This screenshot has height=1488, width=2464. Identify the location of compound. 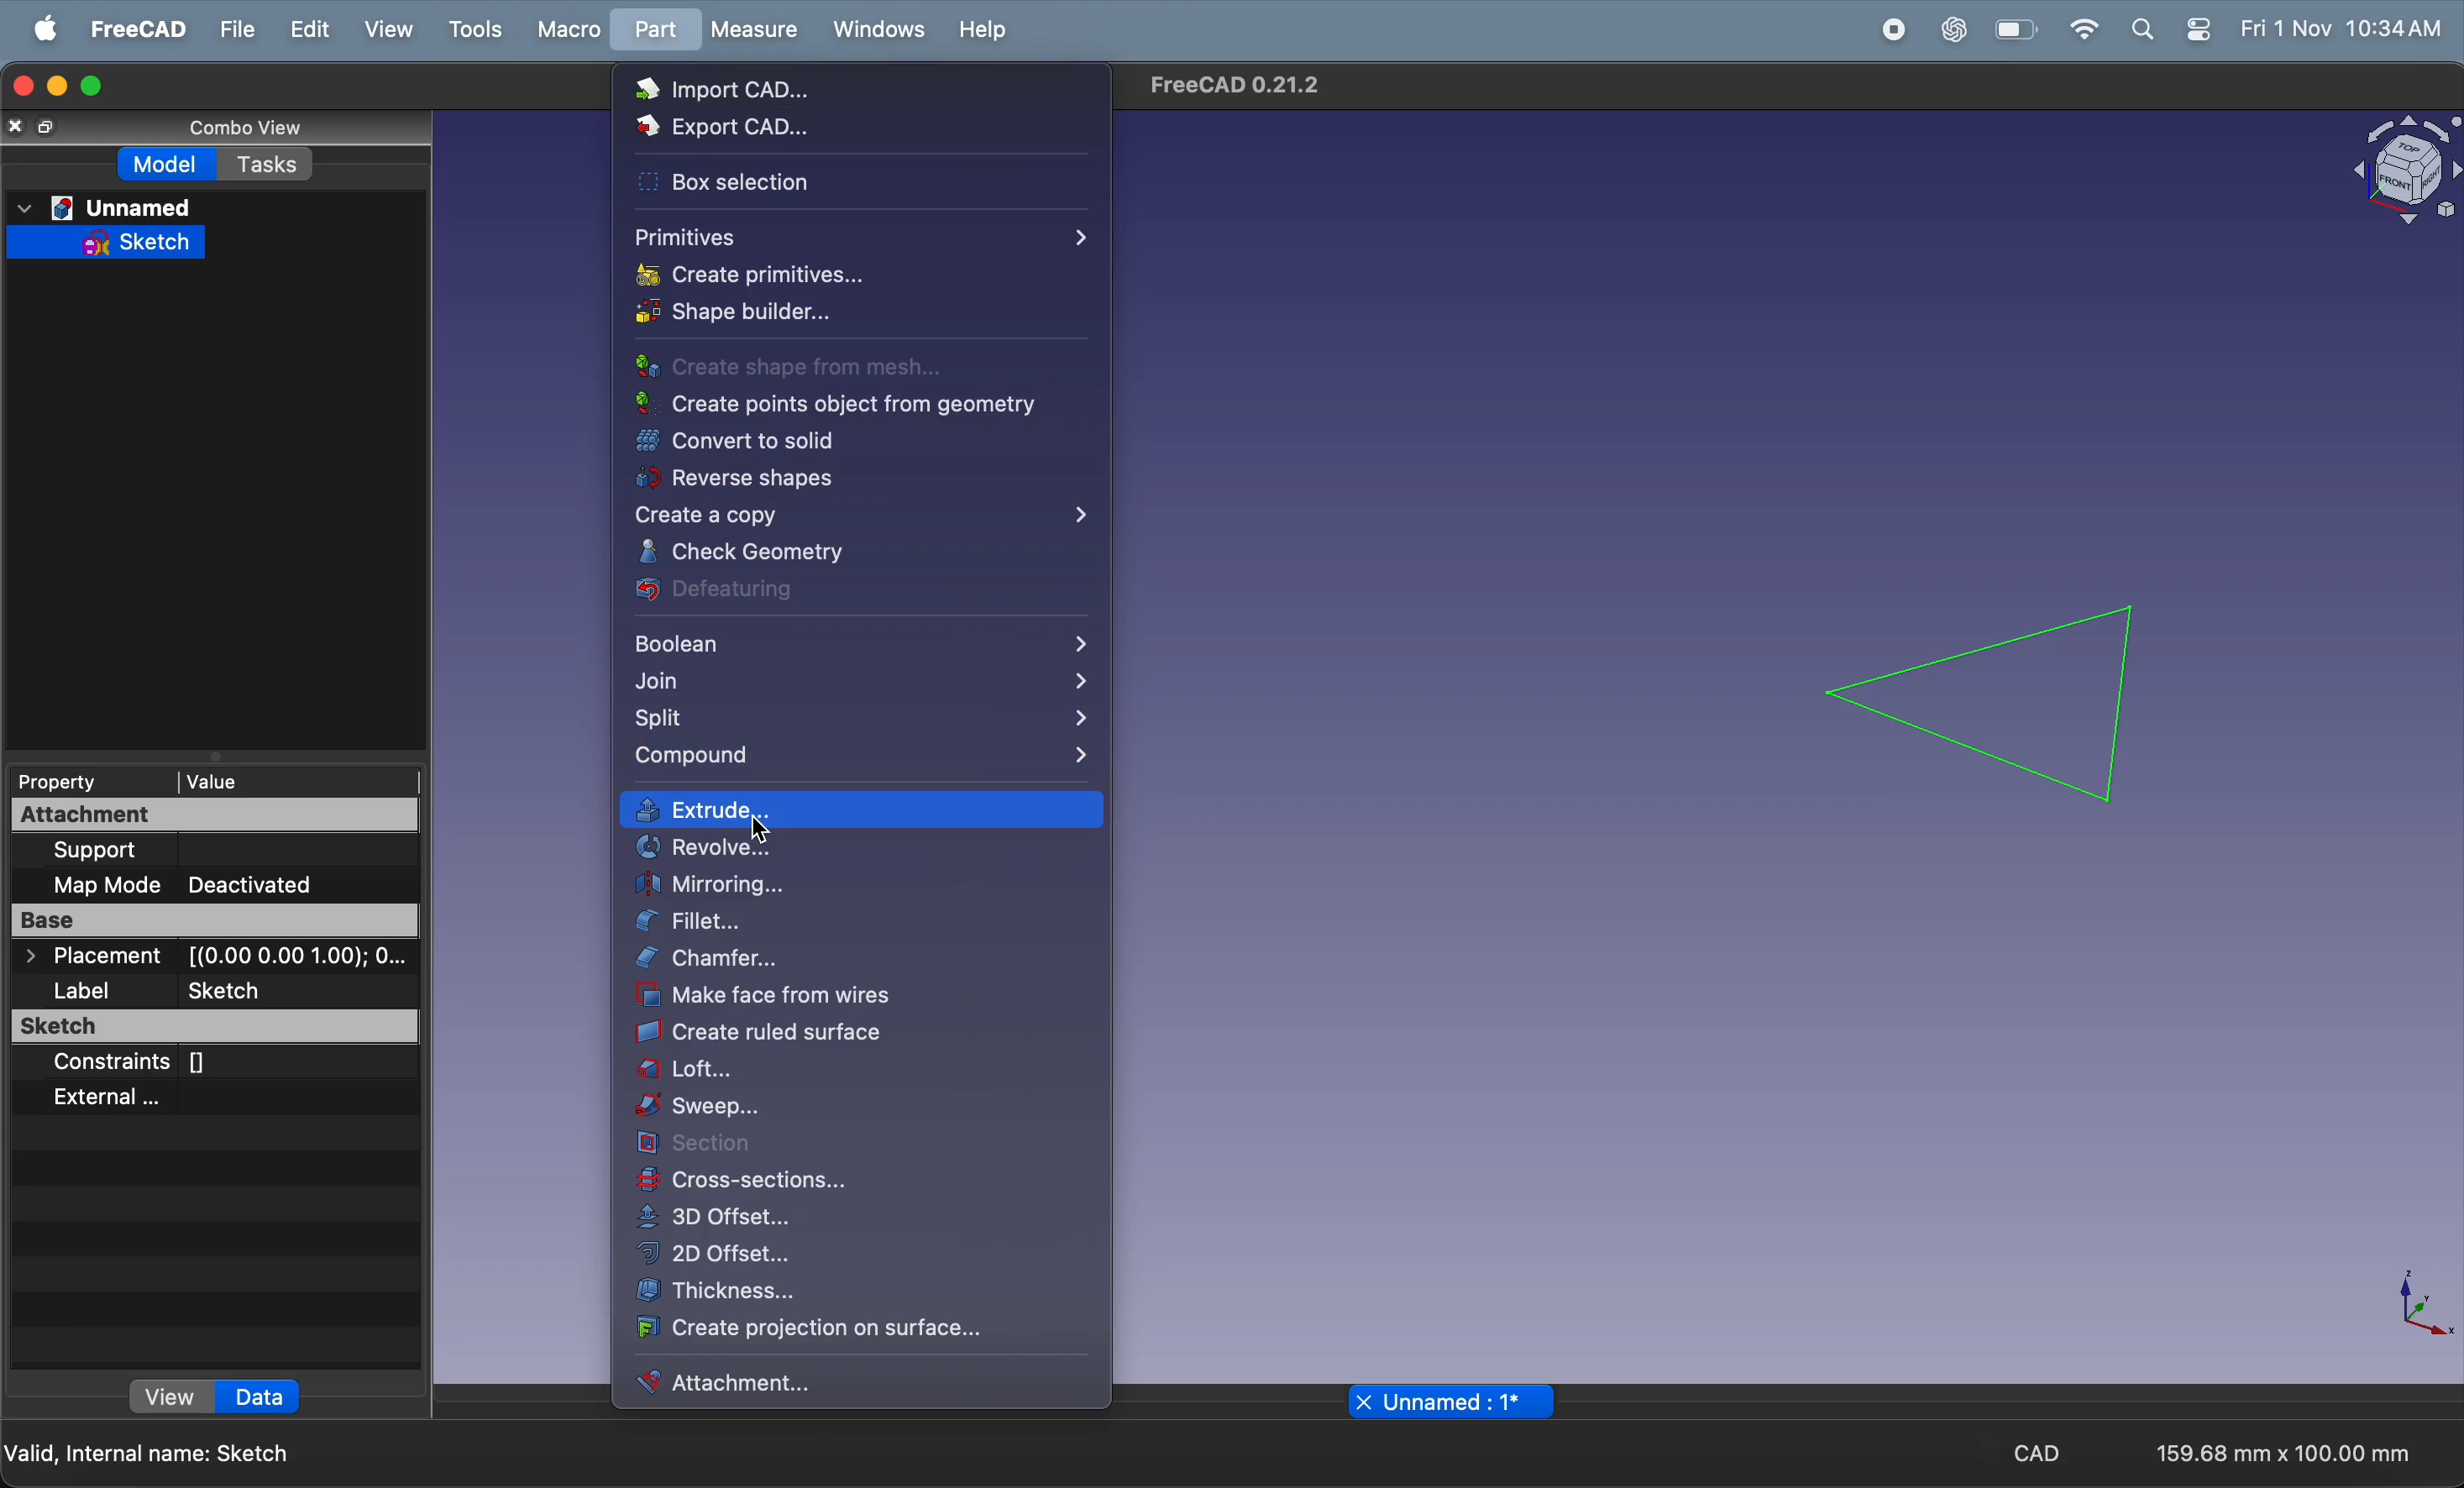
(851, 755).